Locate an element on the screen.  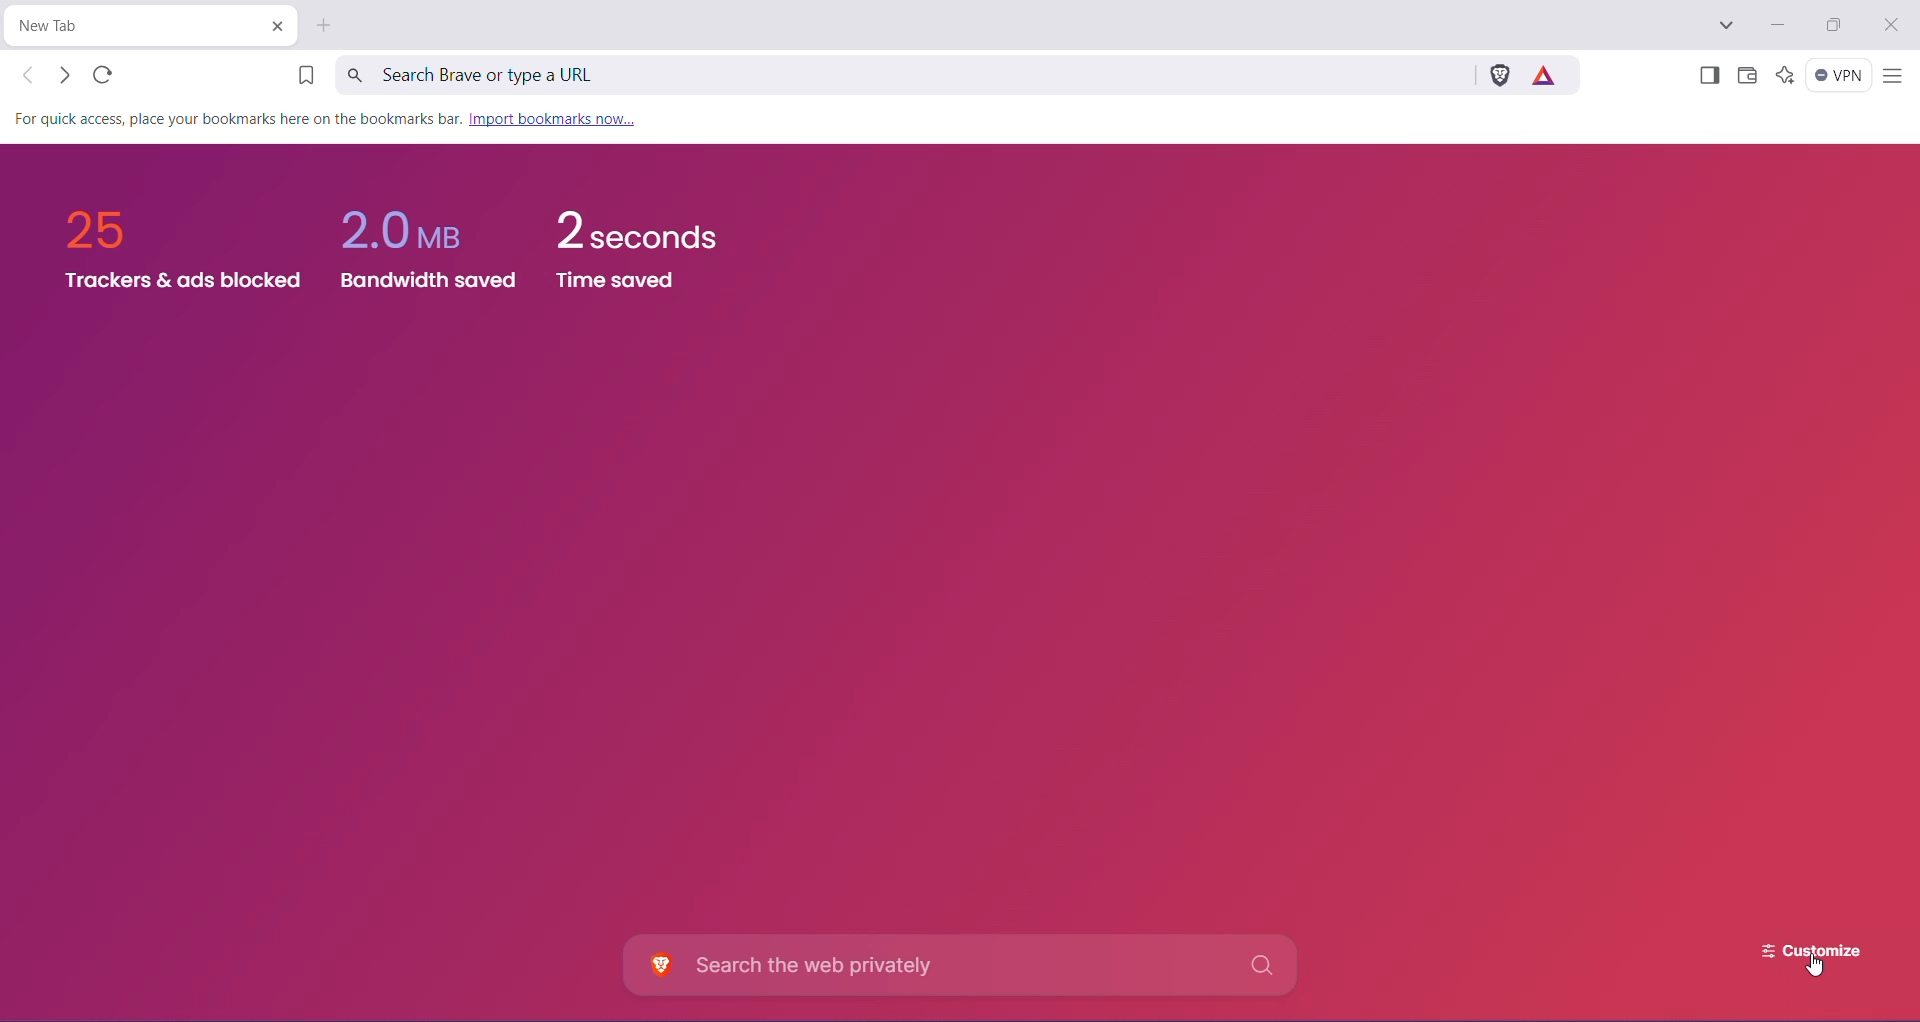
Brave Wallet is located at coordinates (1747, 77).